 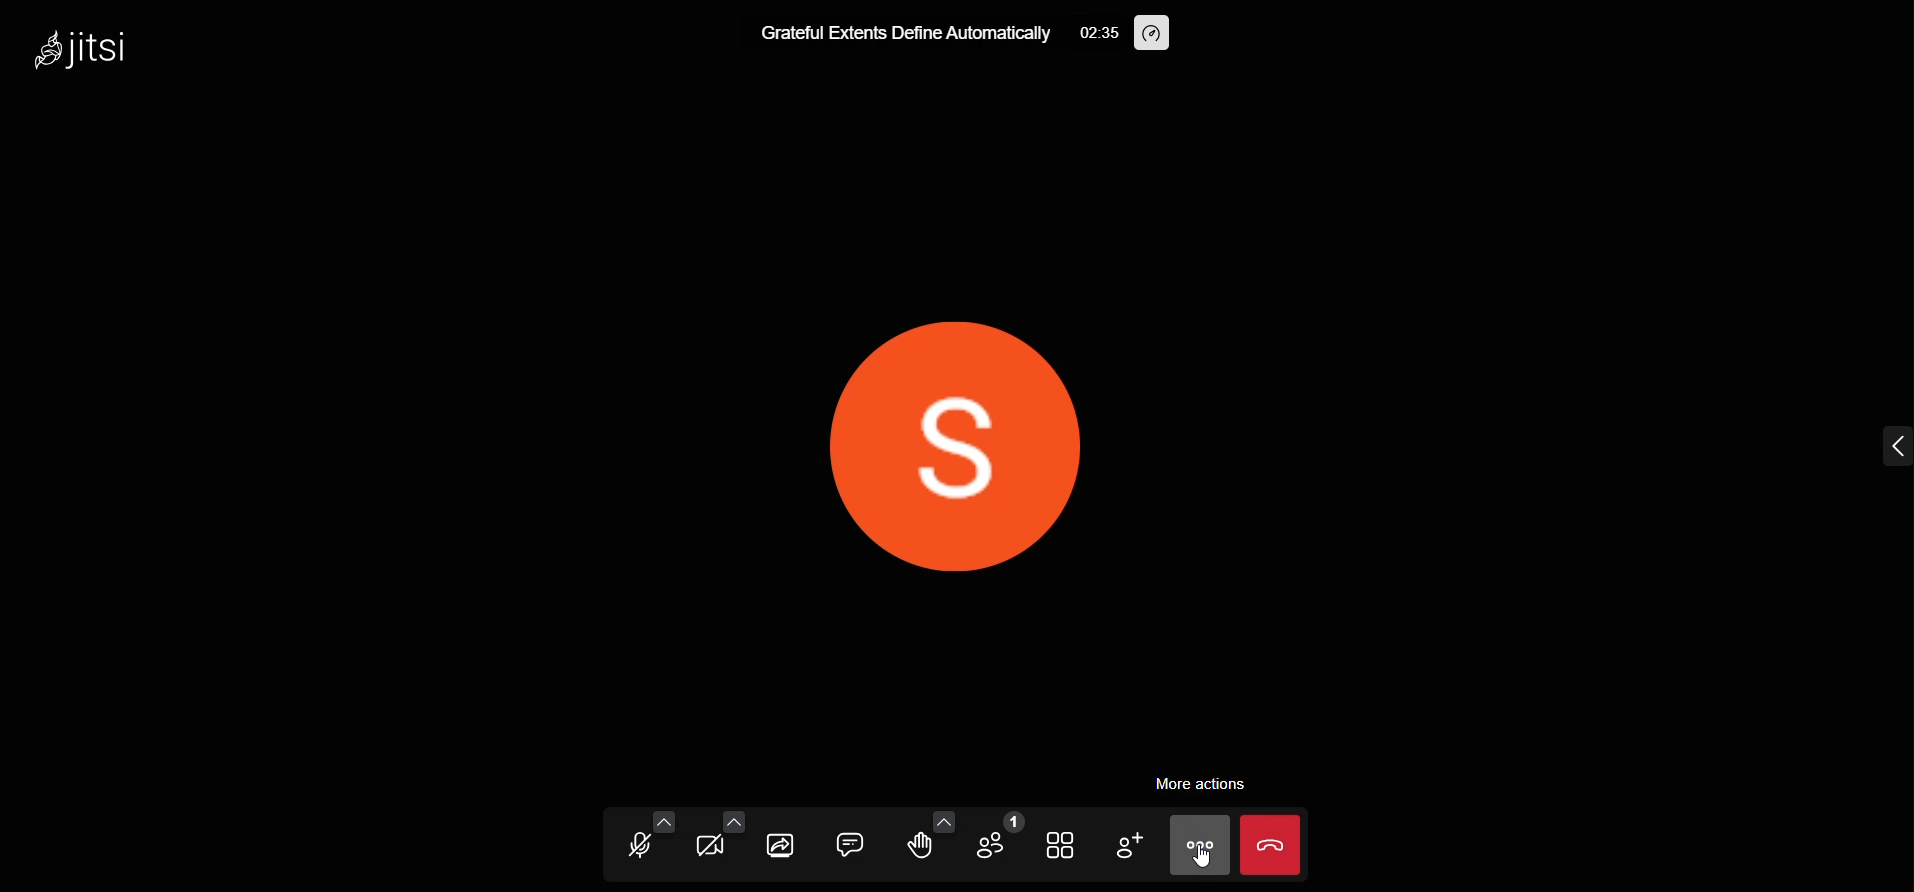 I want to click on video, so click(x=709, y=850).